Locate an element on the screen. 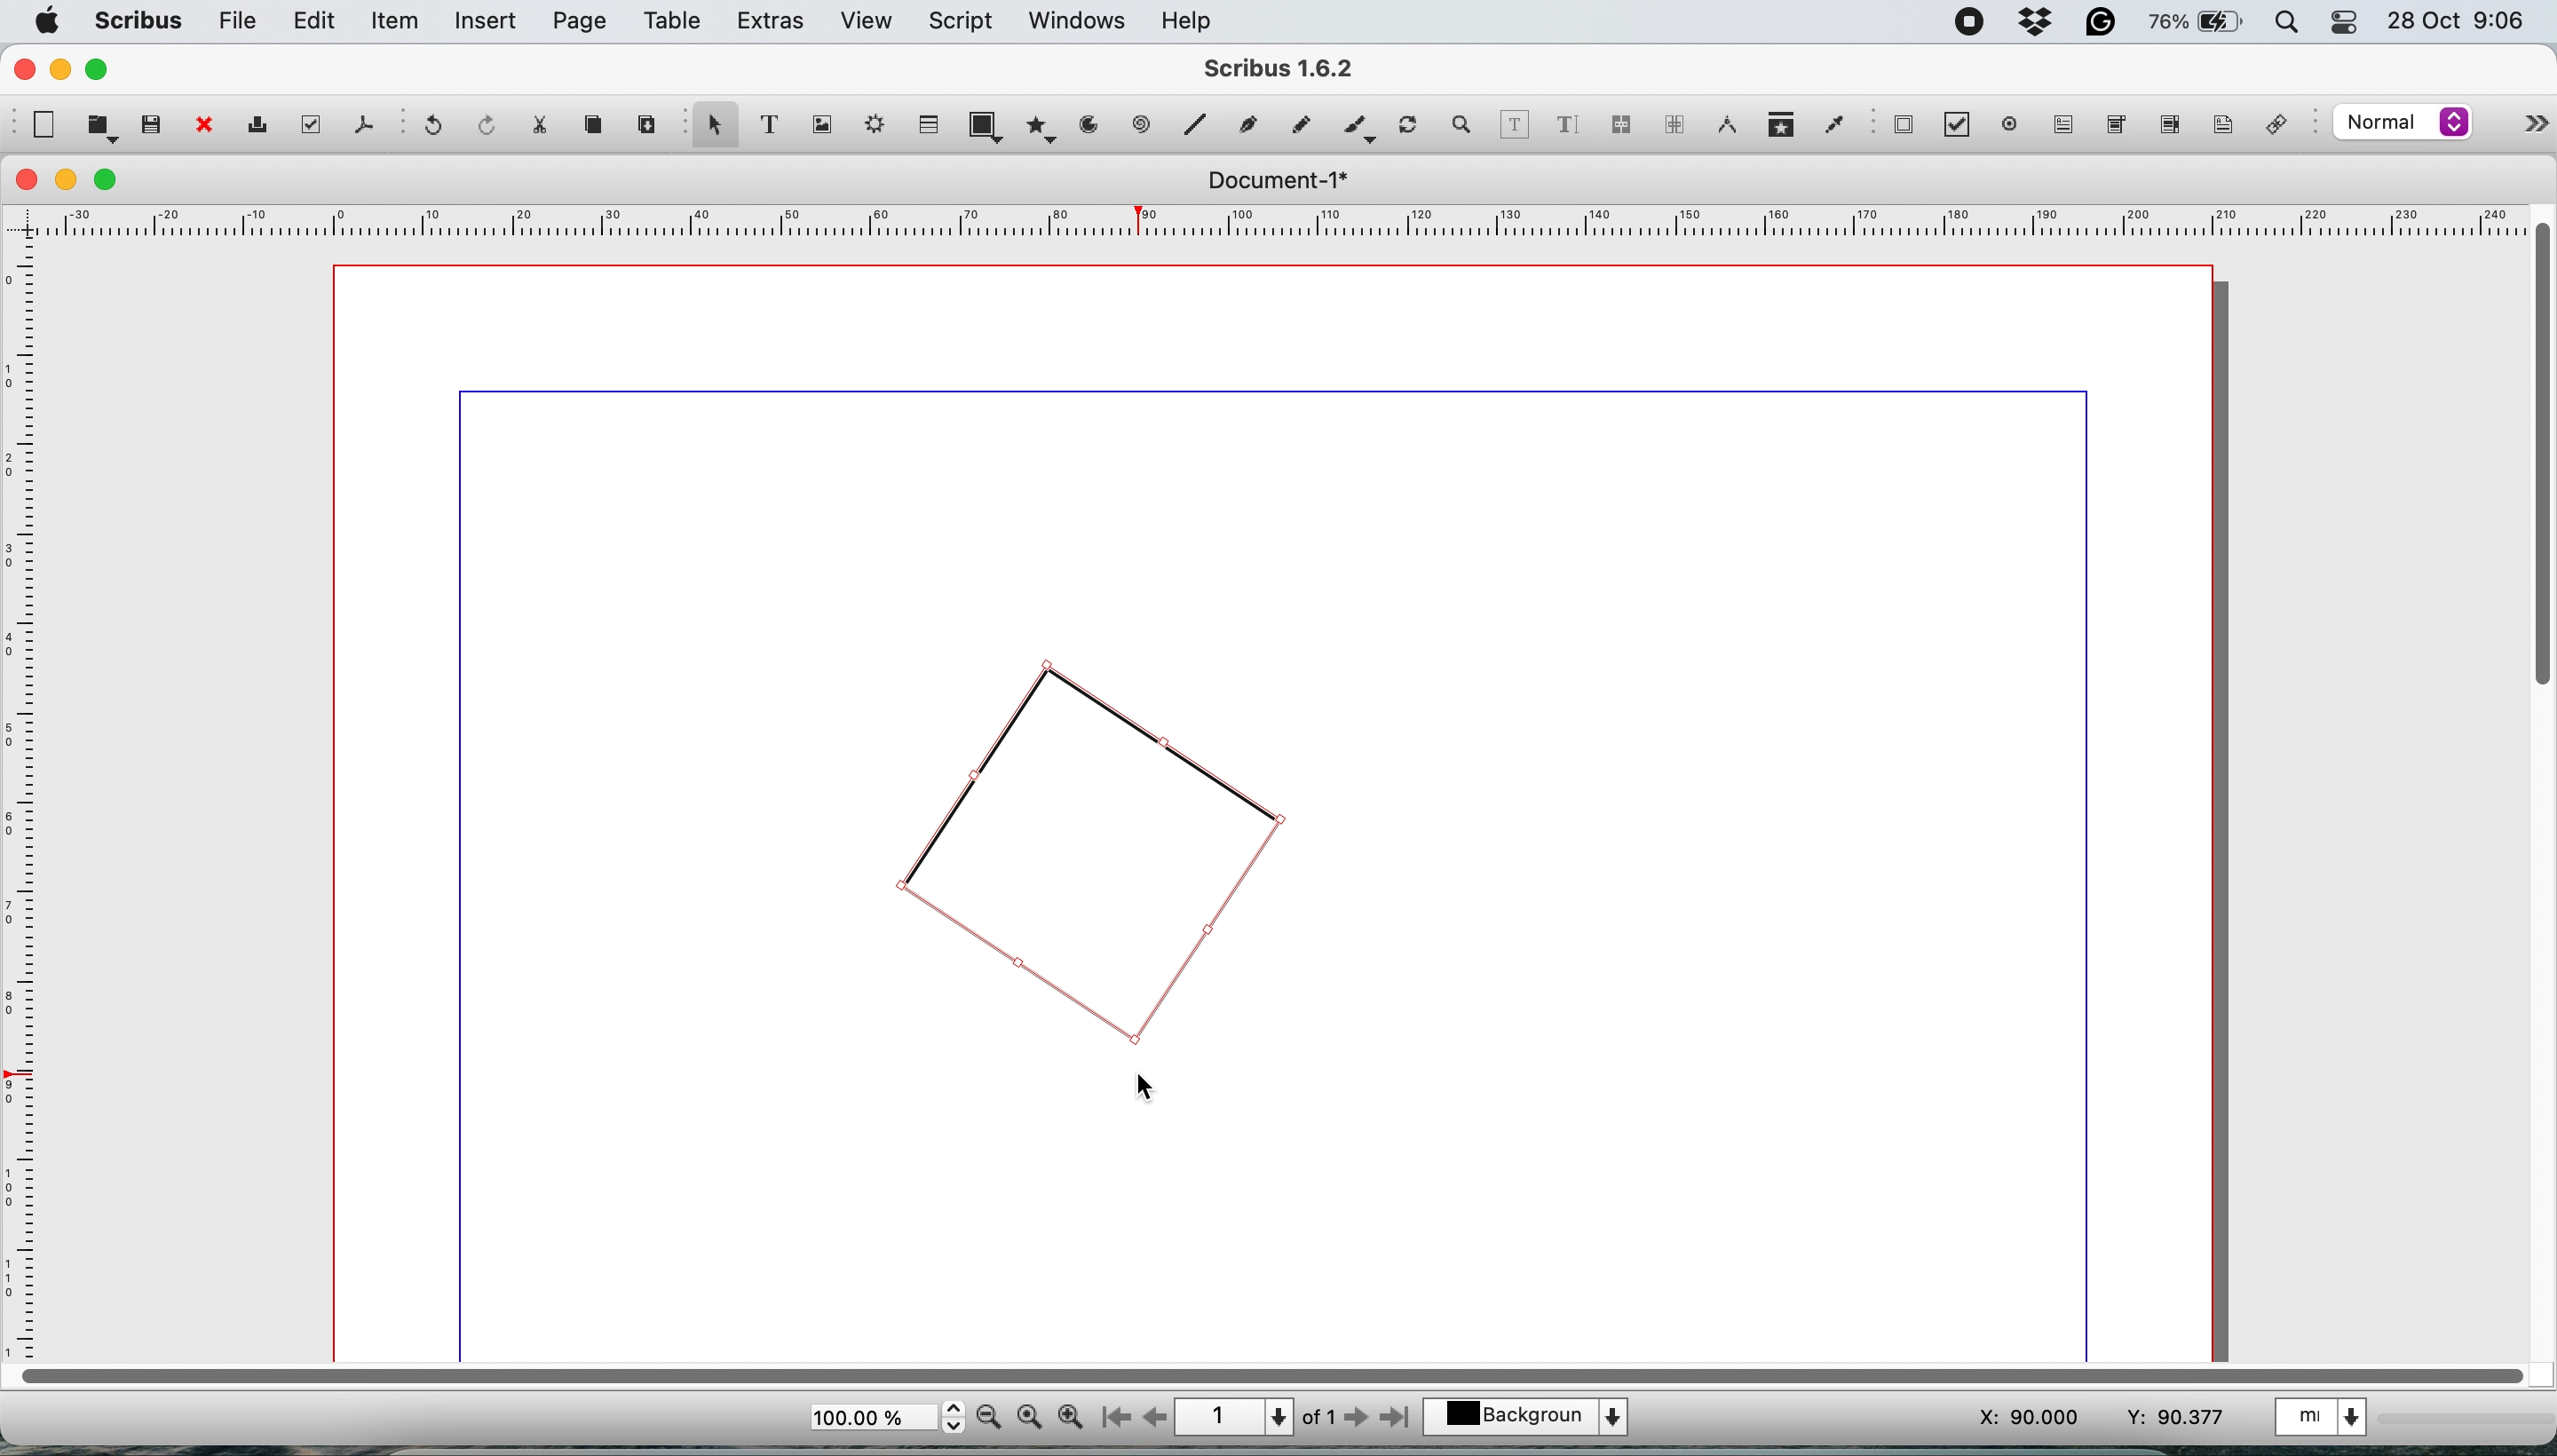 The height and width of the screenshot is (1456, 2557). more options is located at coordinates (2528, 119).